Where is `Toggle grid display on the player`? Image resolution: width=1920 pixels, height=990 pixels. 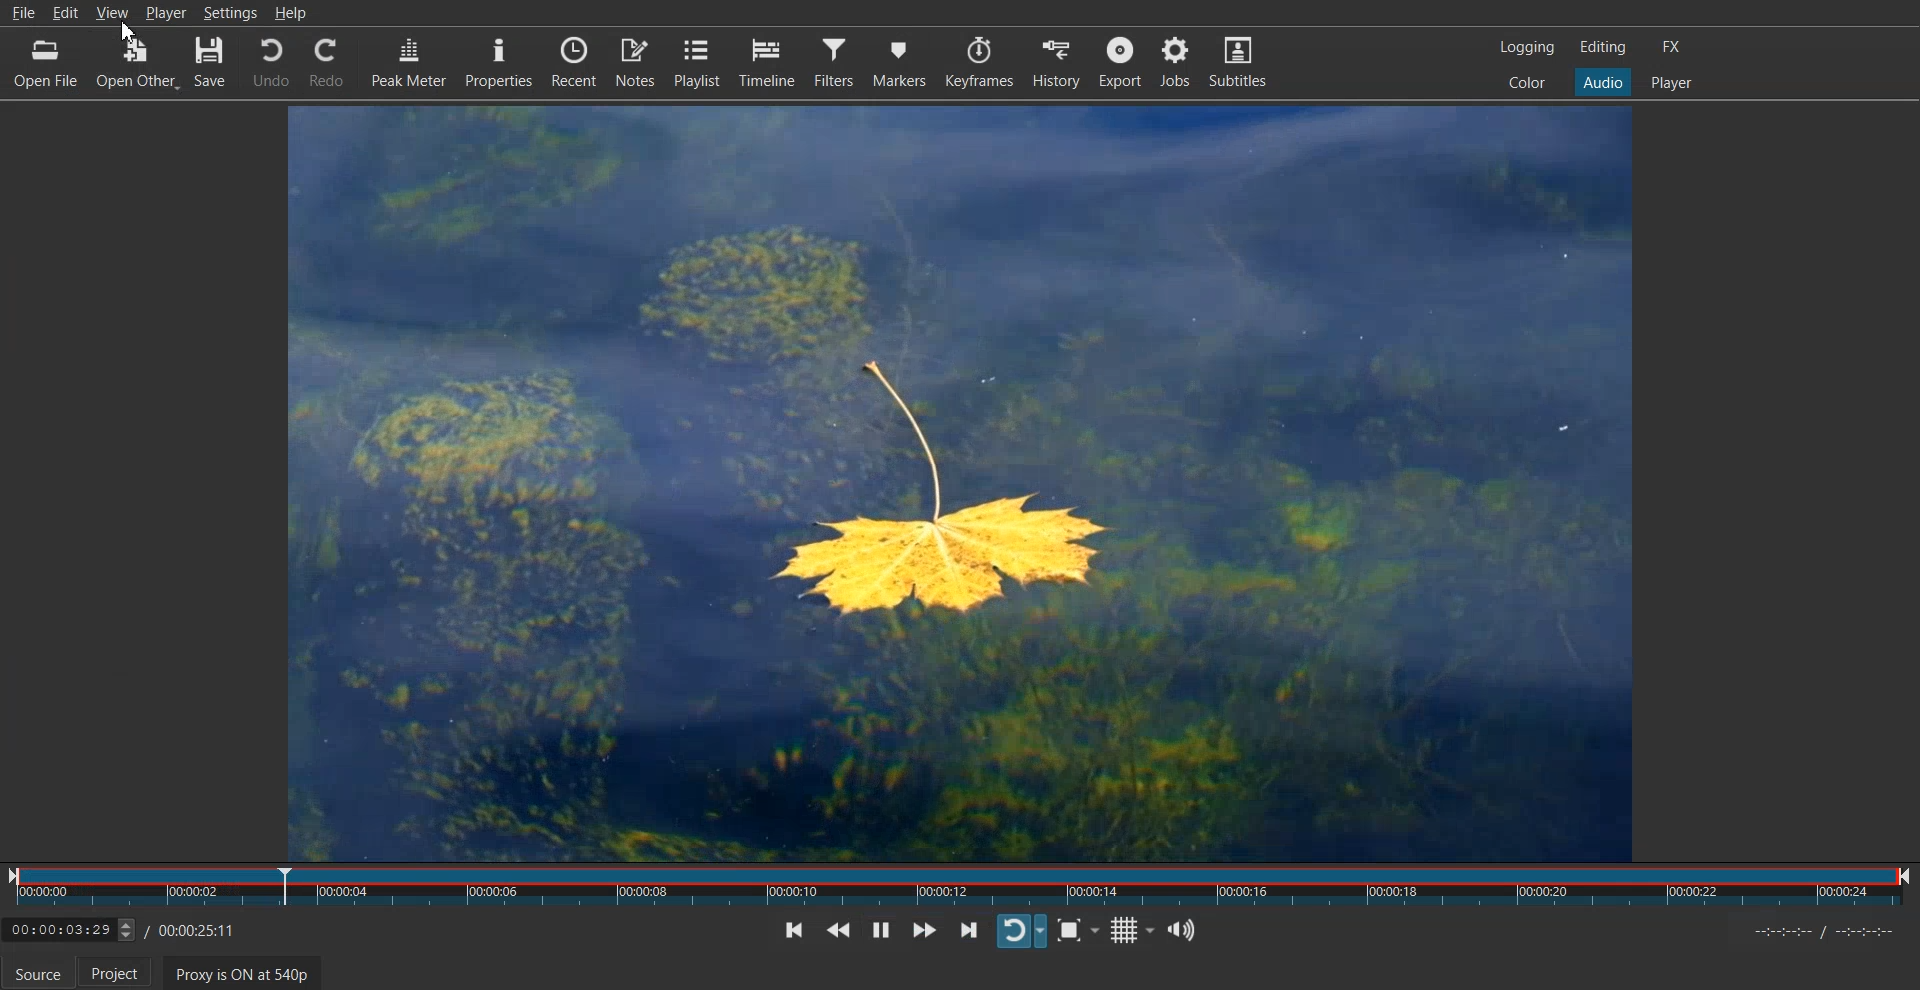 Toggle grid display on the player is located at coordinates (1131, 931).